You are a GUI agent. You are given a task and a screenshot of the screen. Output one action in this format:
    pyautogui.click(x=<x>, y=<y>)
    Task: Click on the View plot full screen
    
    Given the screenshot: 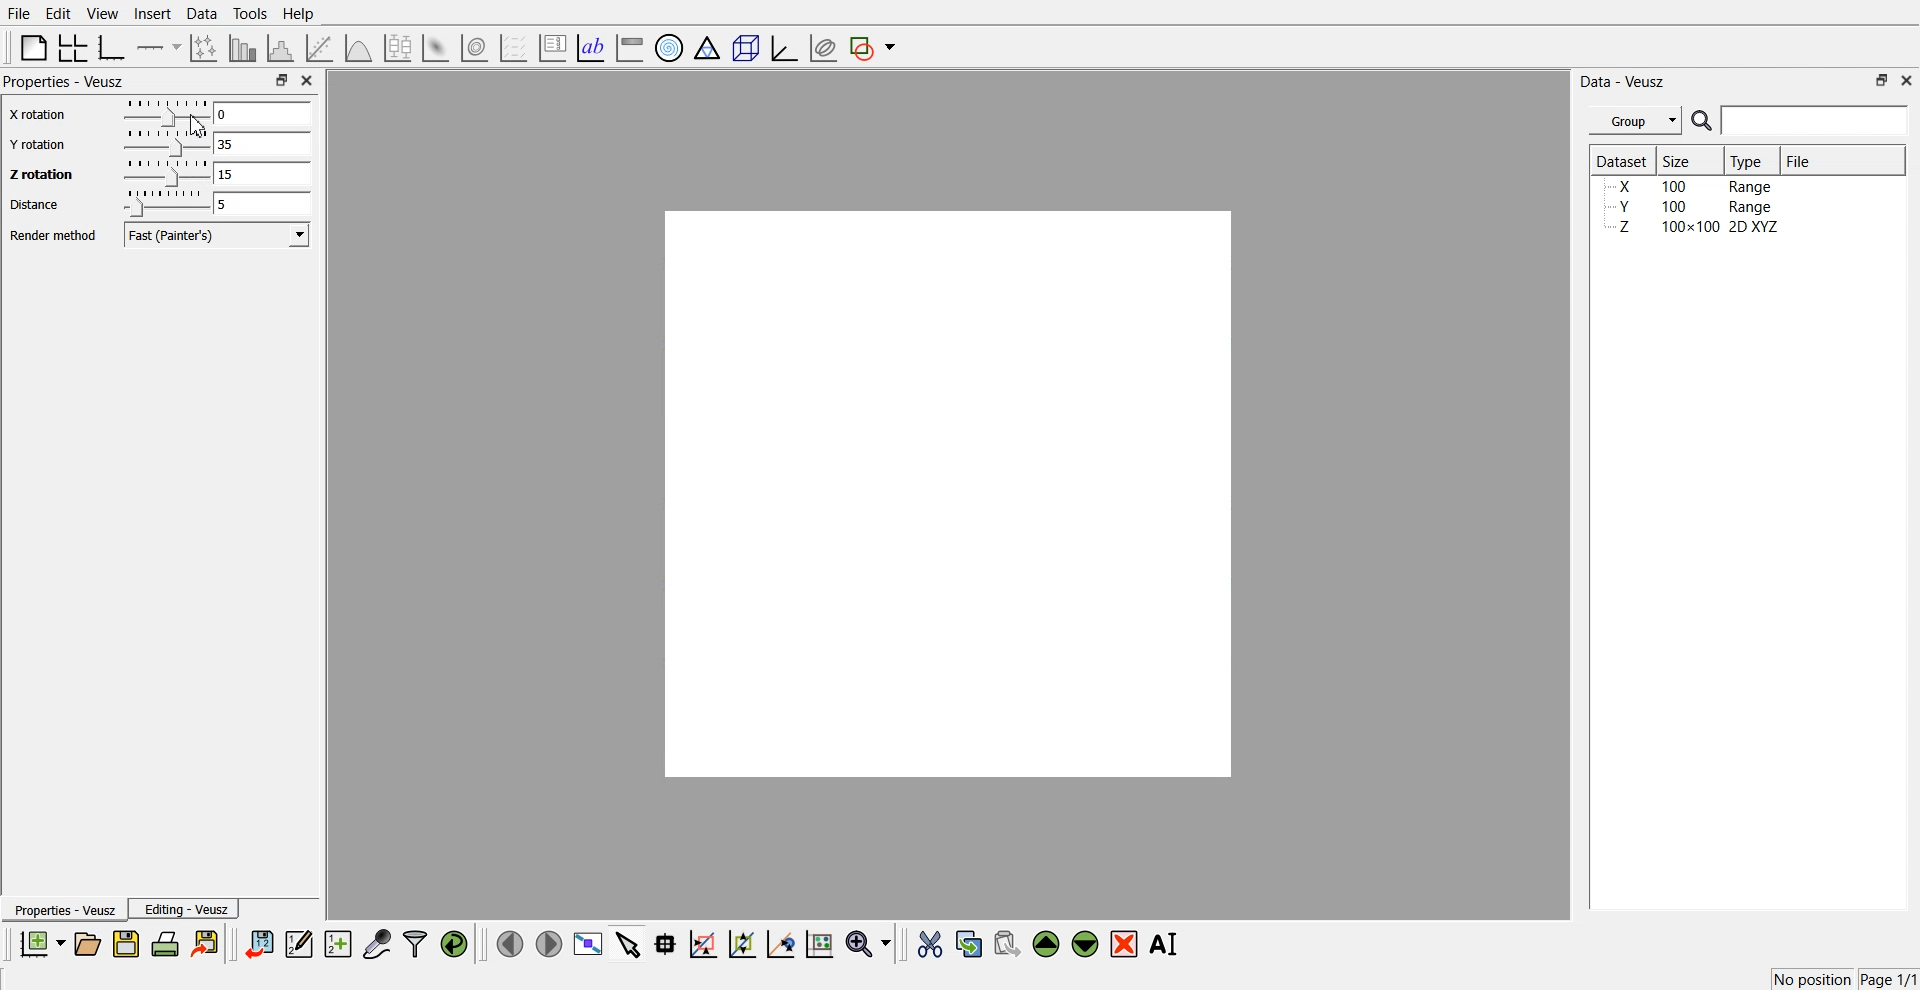 What is the action you would take?
    pyautogui.click(x=589, y=943)
    